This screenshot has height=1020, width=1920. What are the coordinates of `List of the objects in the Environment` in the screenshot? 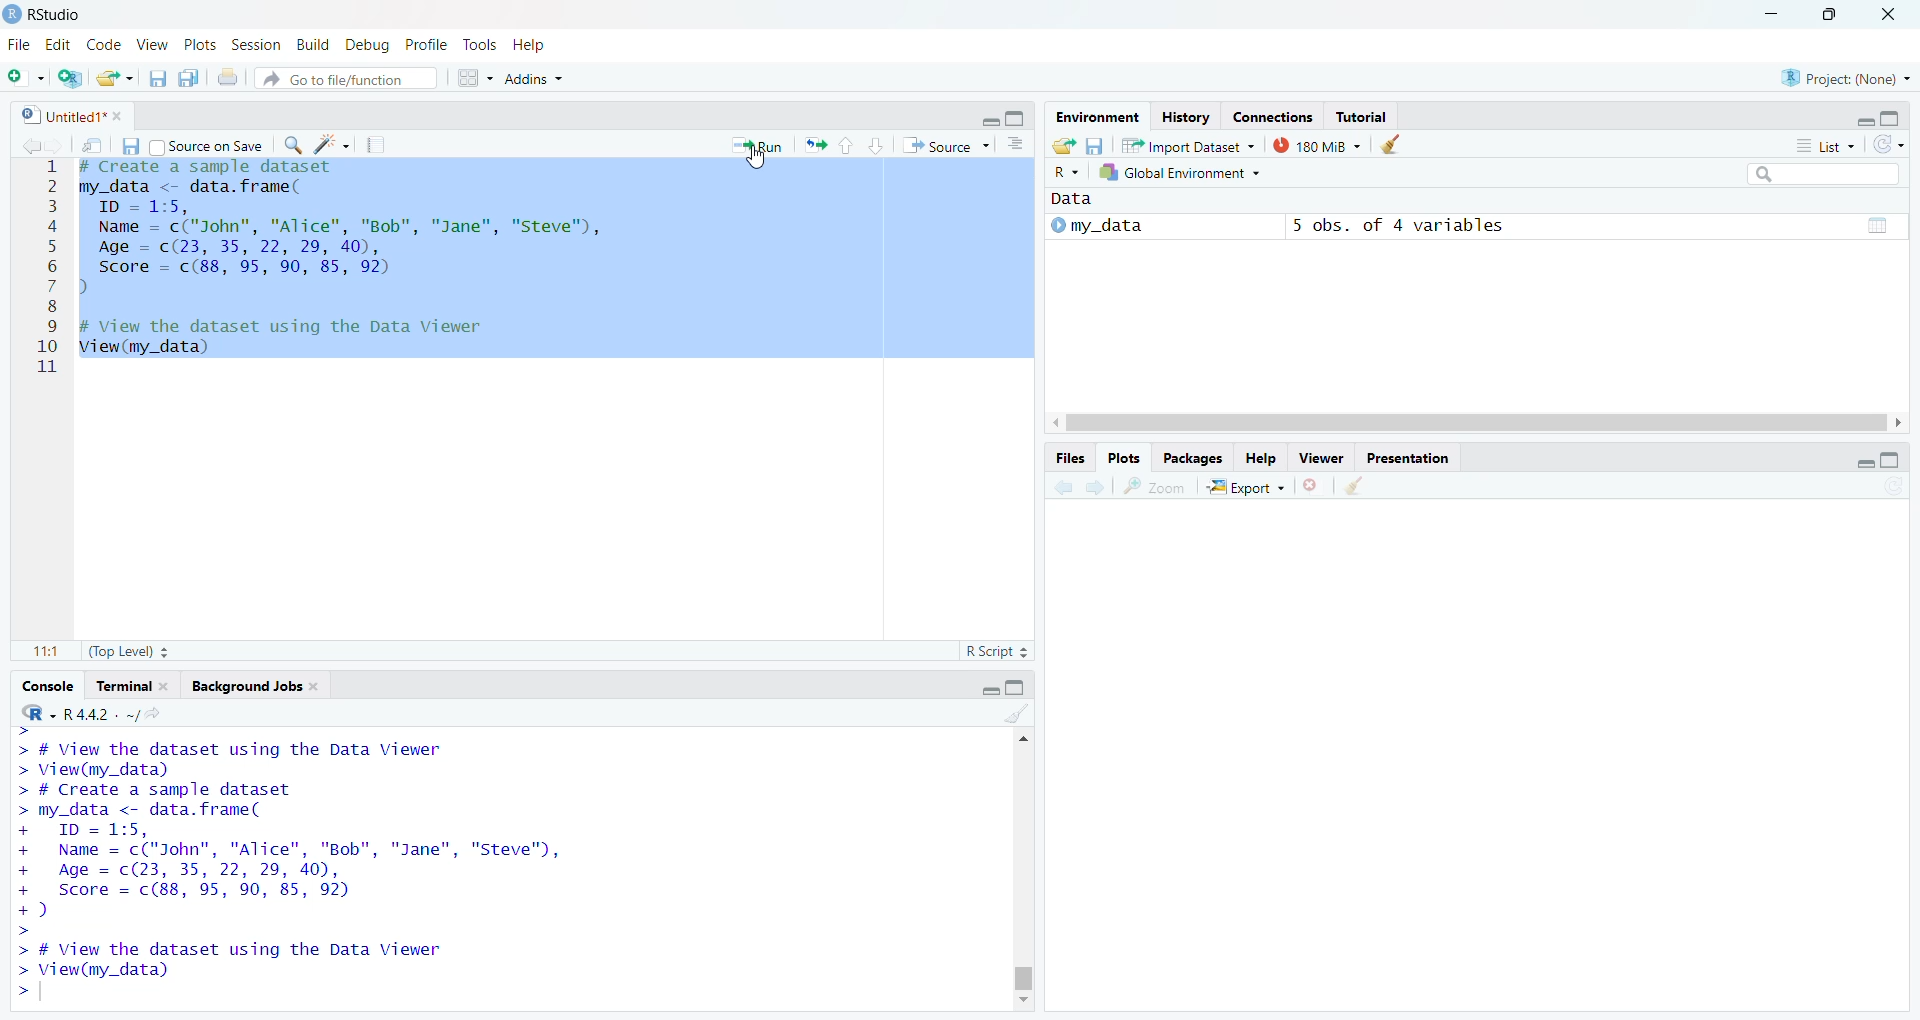 It's located at (1890, 146).